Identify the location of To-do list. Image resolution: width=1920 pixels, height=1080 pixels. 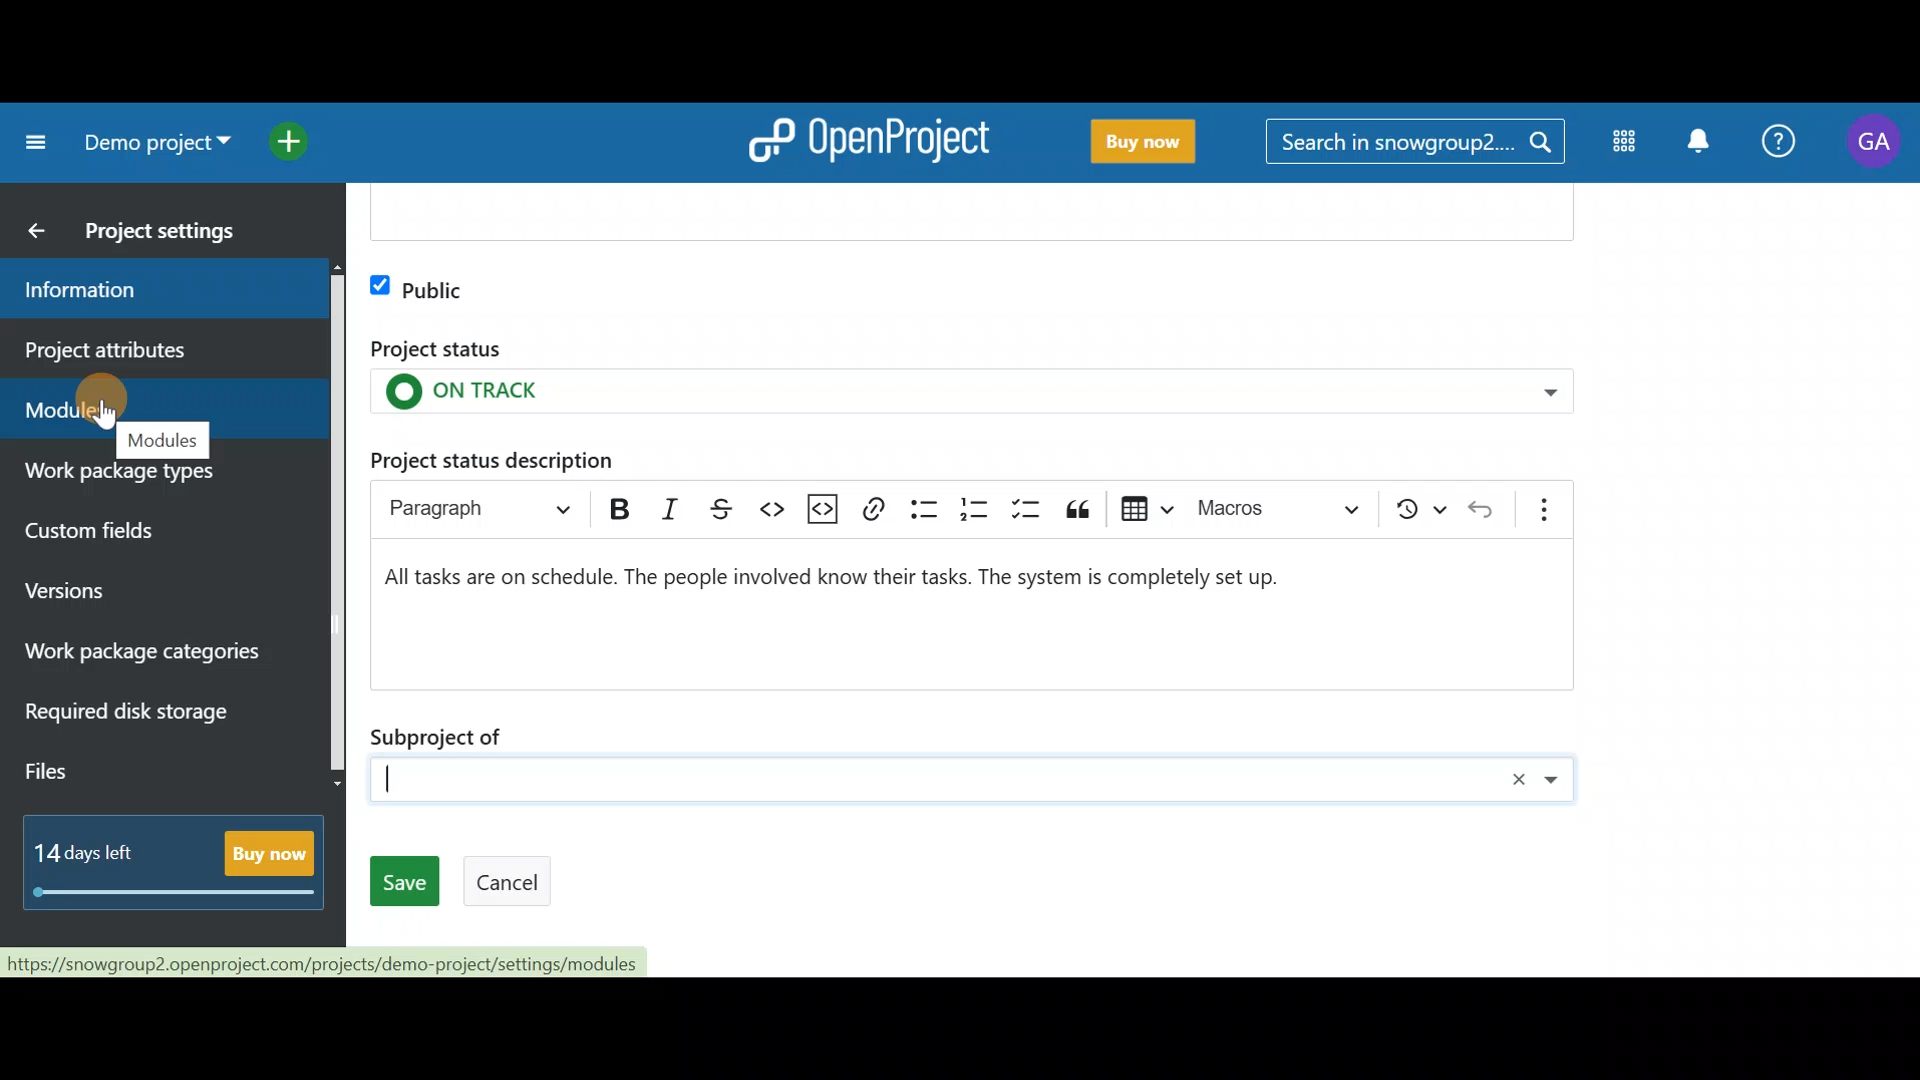
(1024, 511).